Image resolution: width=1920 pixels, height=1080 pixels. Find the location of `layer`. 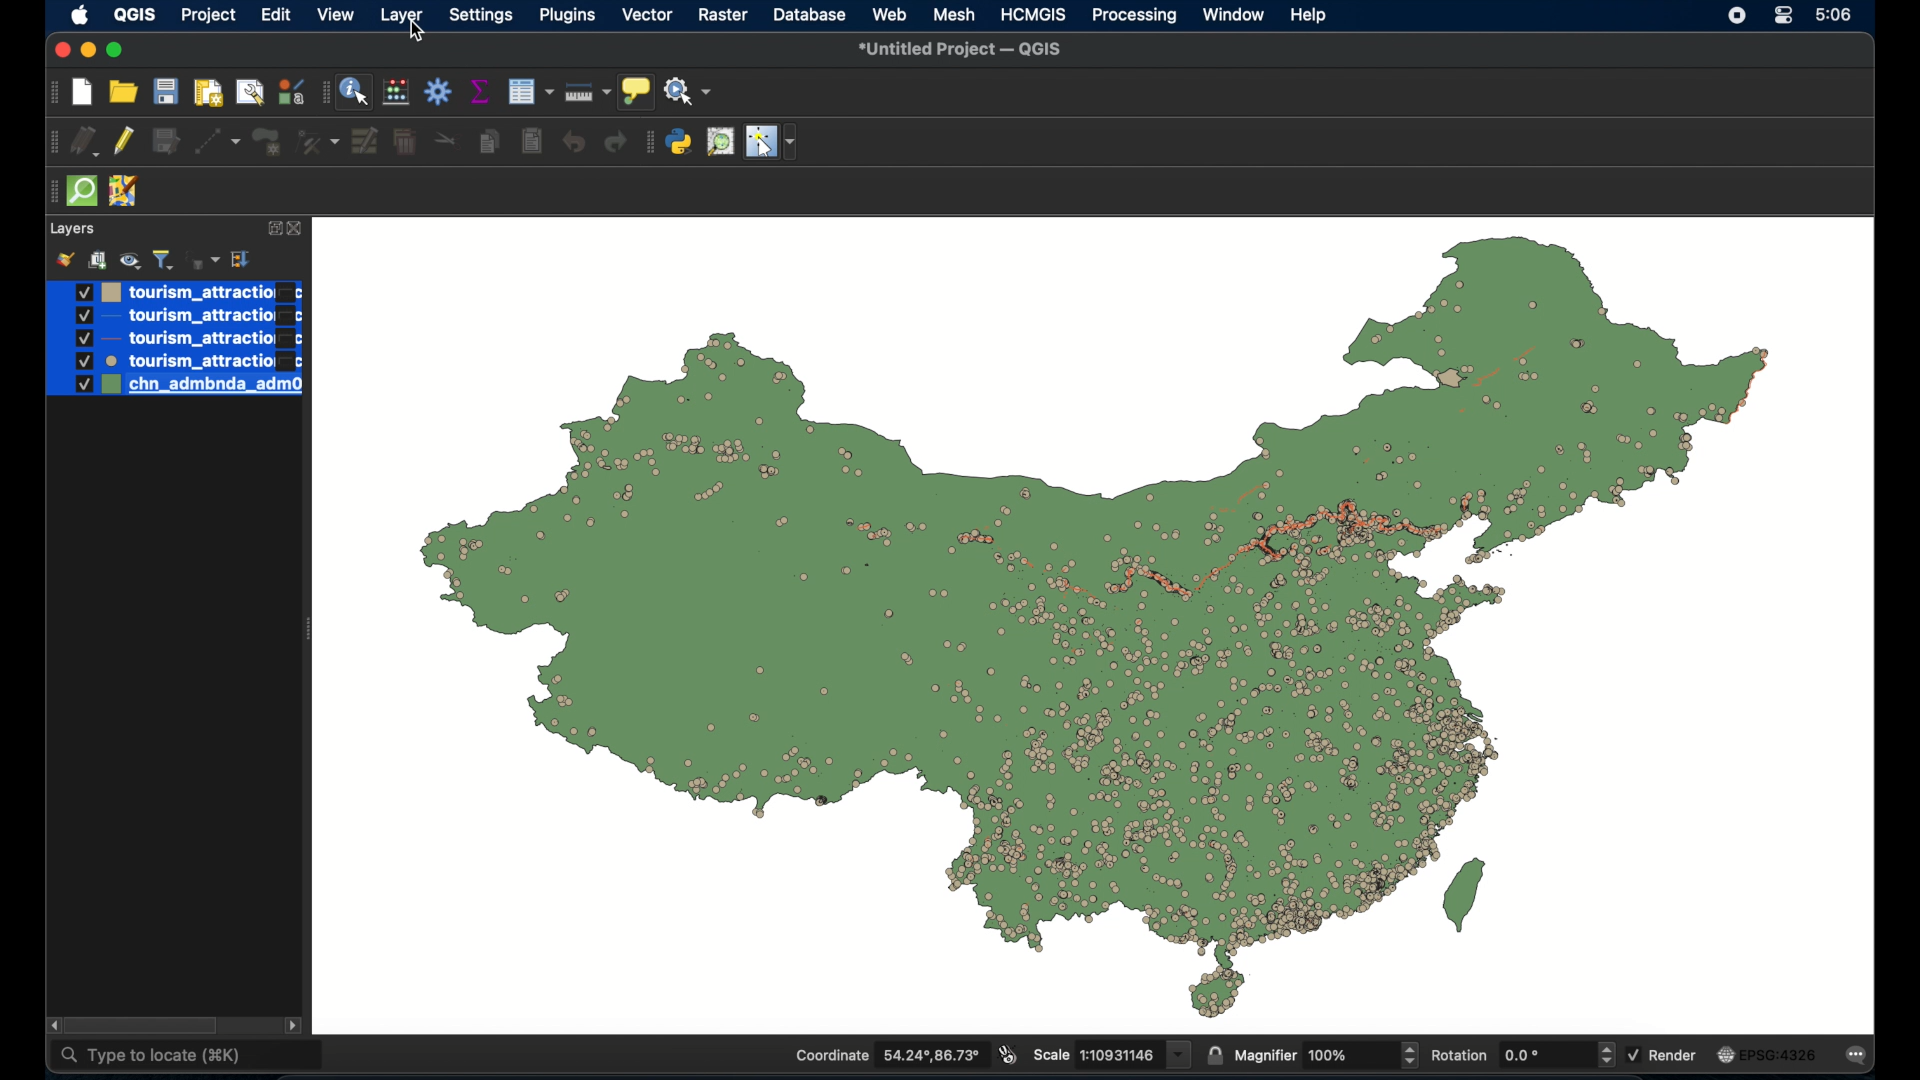

layer is located at coordinates (401, 18).